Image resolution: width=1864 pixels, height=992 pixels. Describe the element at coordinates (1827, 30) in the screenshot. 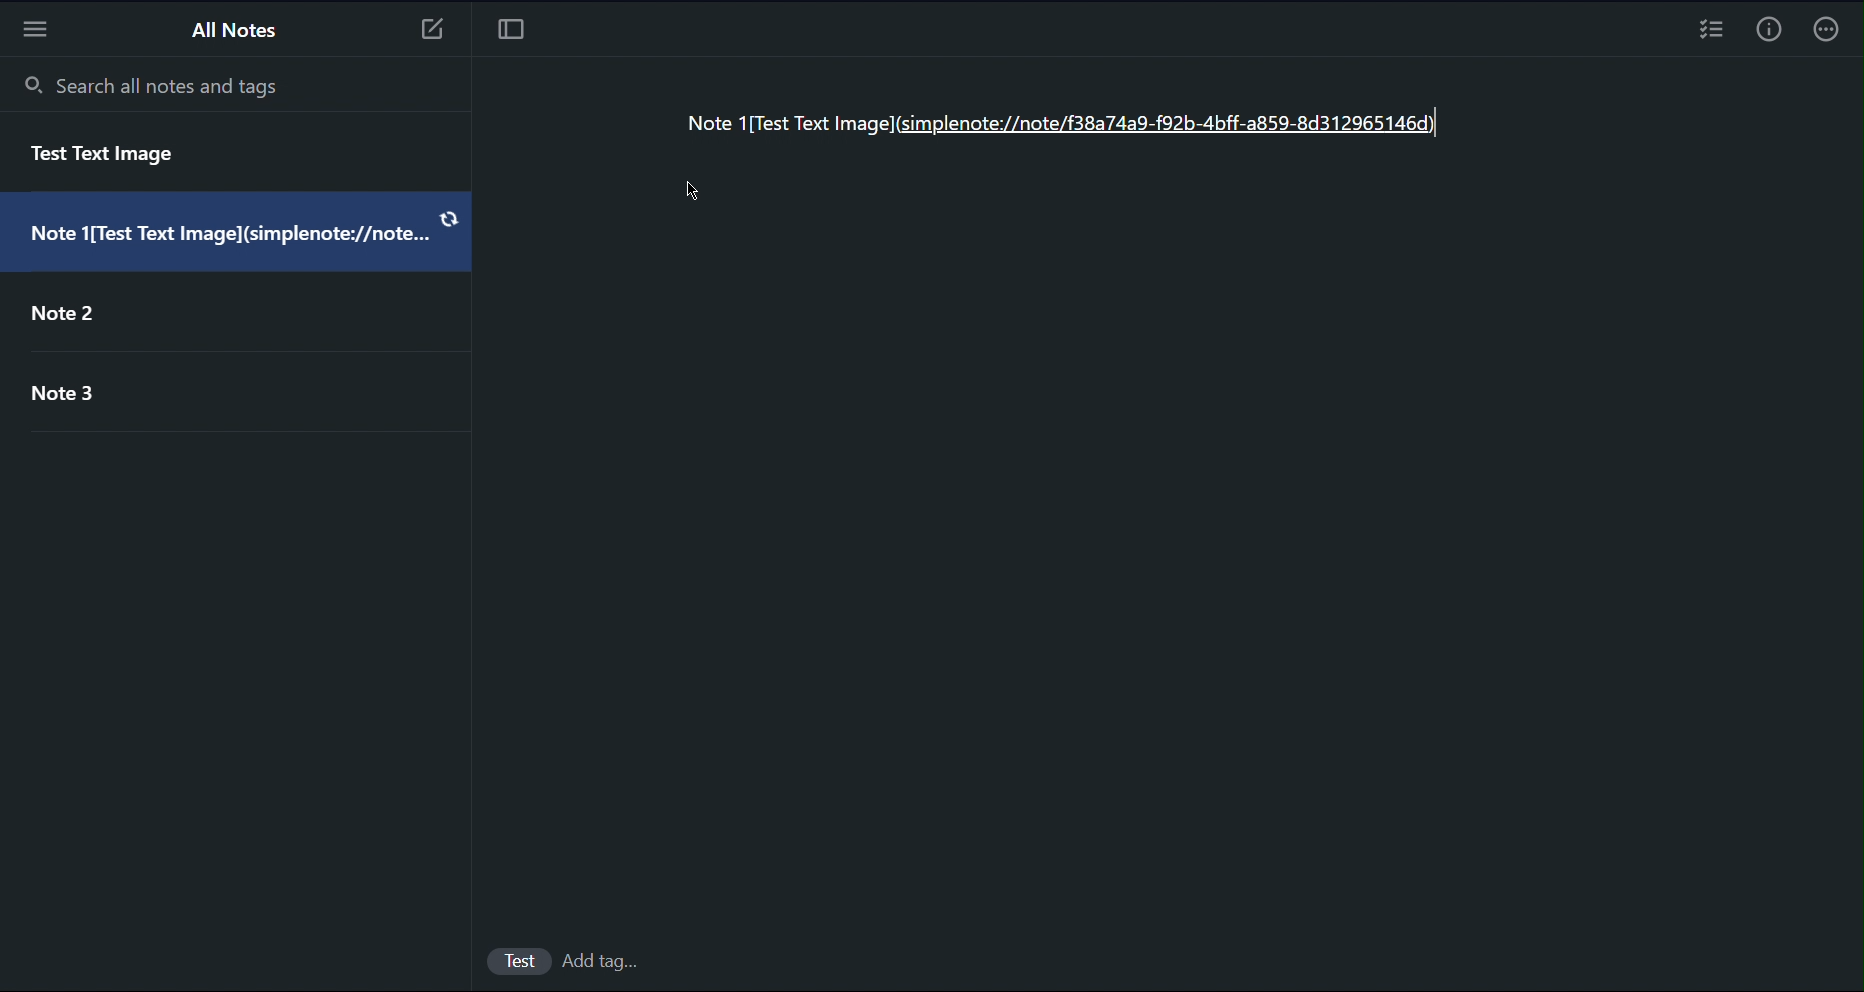

I see `More` at that location.